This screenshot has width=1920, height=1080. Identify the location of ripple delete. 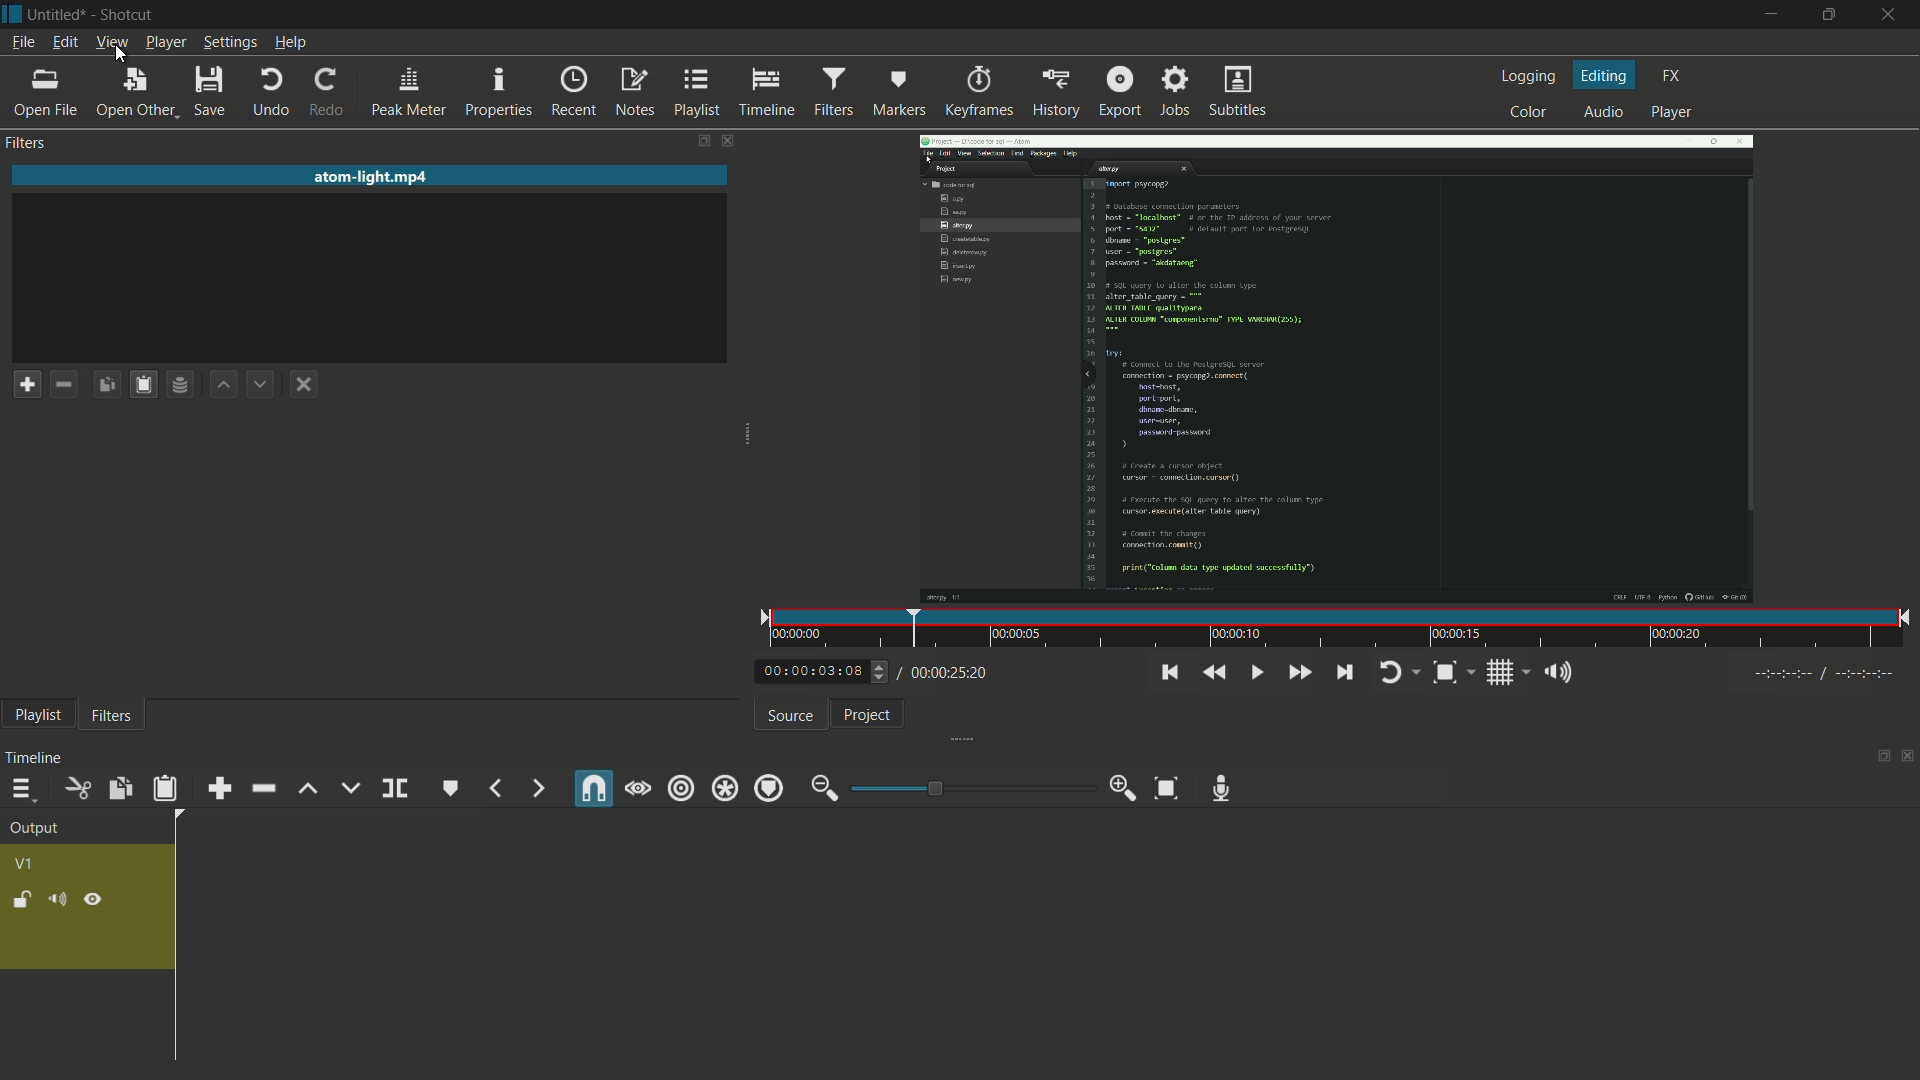
(263, 787).